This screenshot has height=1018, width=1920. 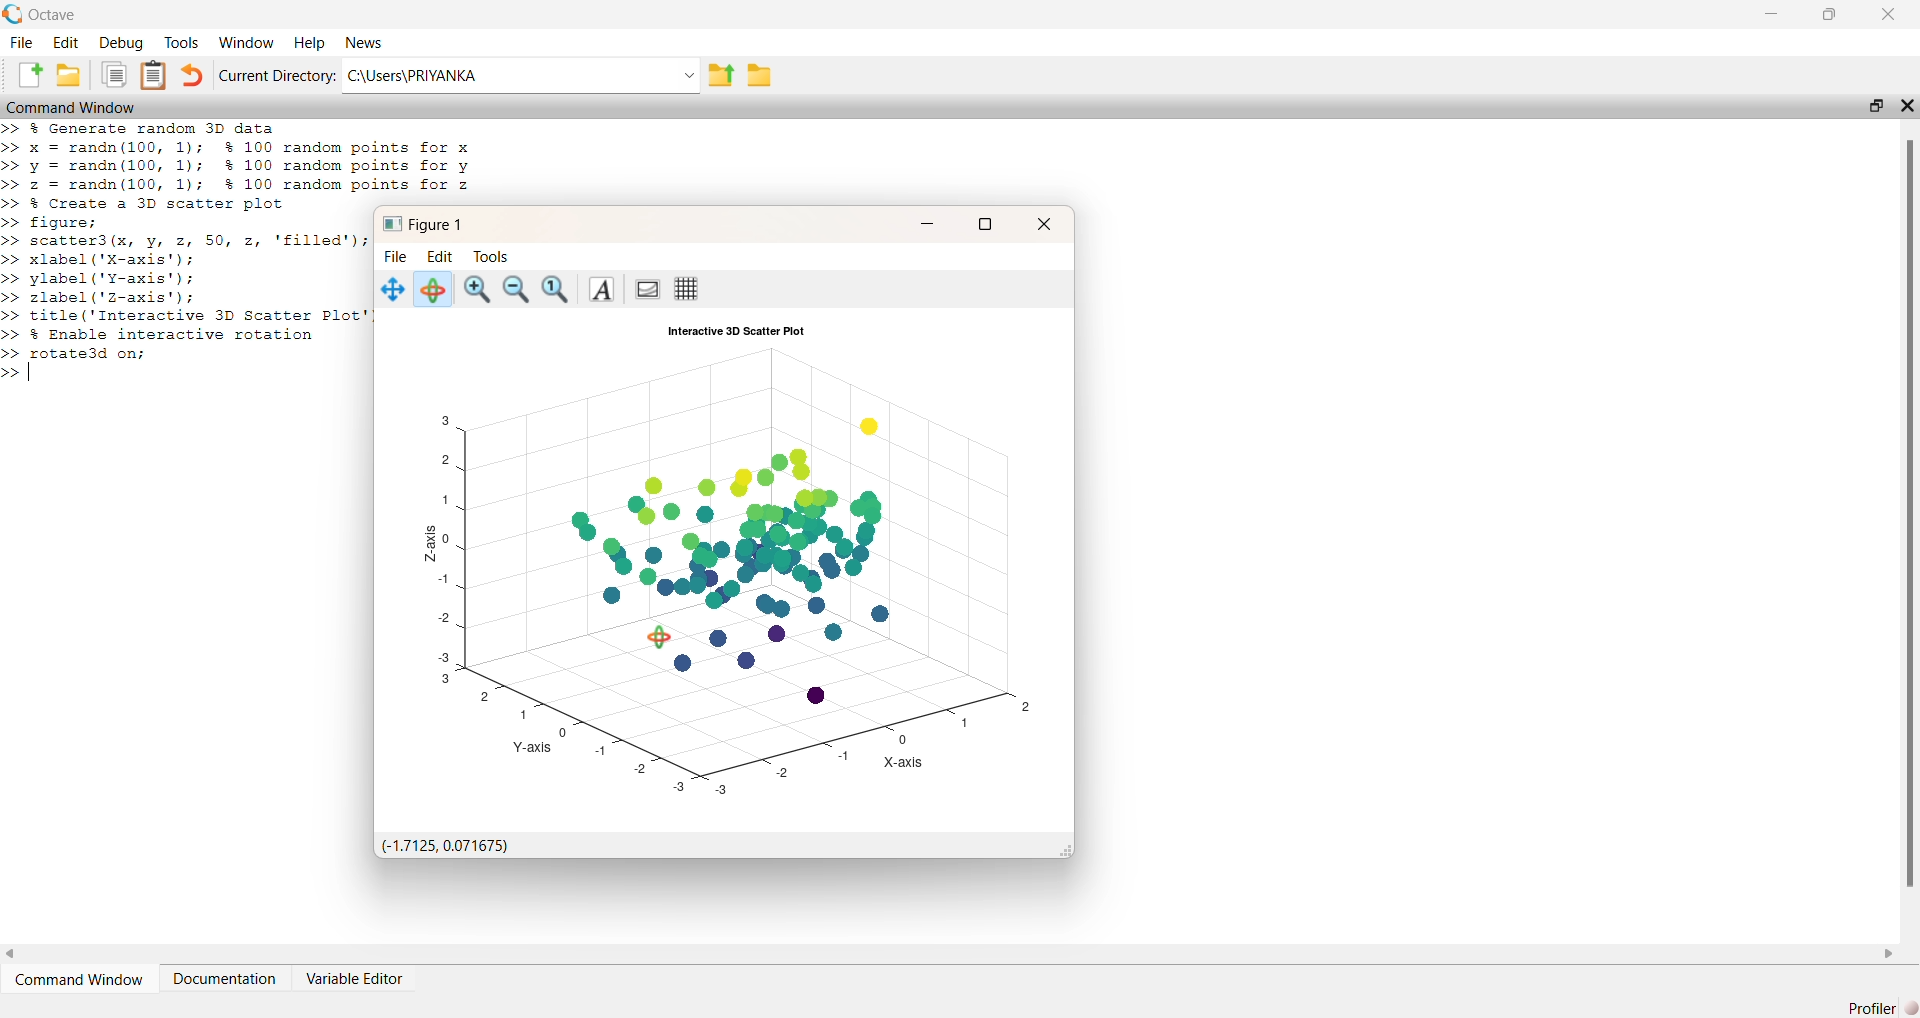 What do you see at coordinates (431, 289) in the screenshot?
I see `rotate` at bounding box center [431, 289].